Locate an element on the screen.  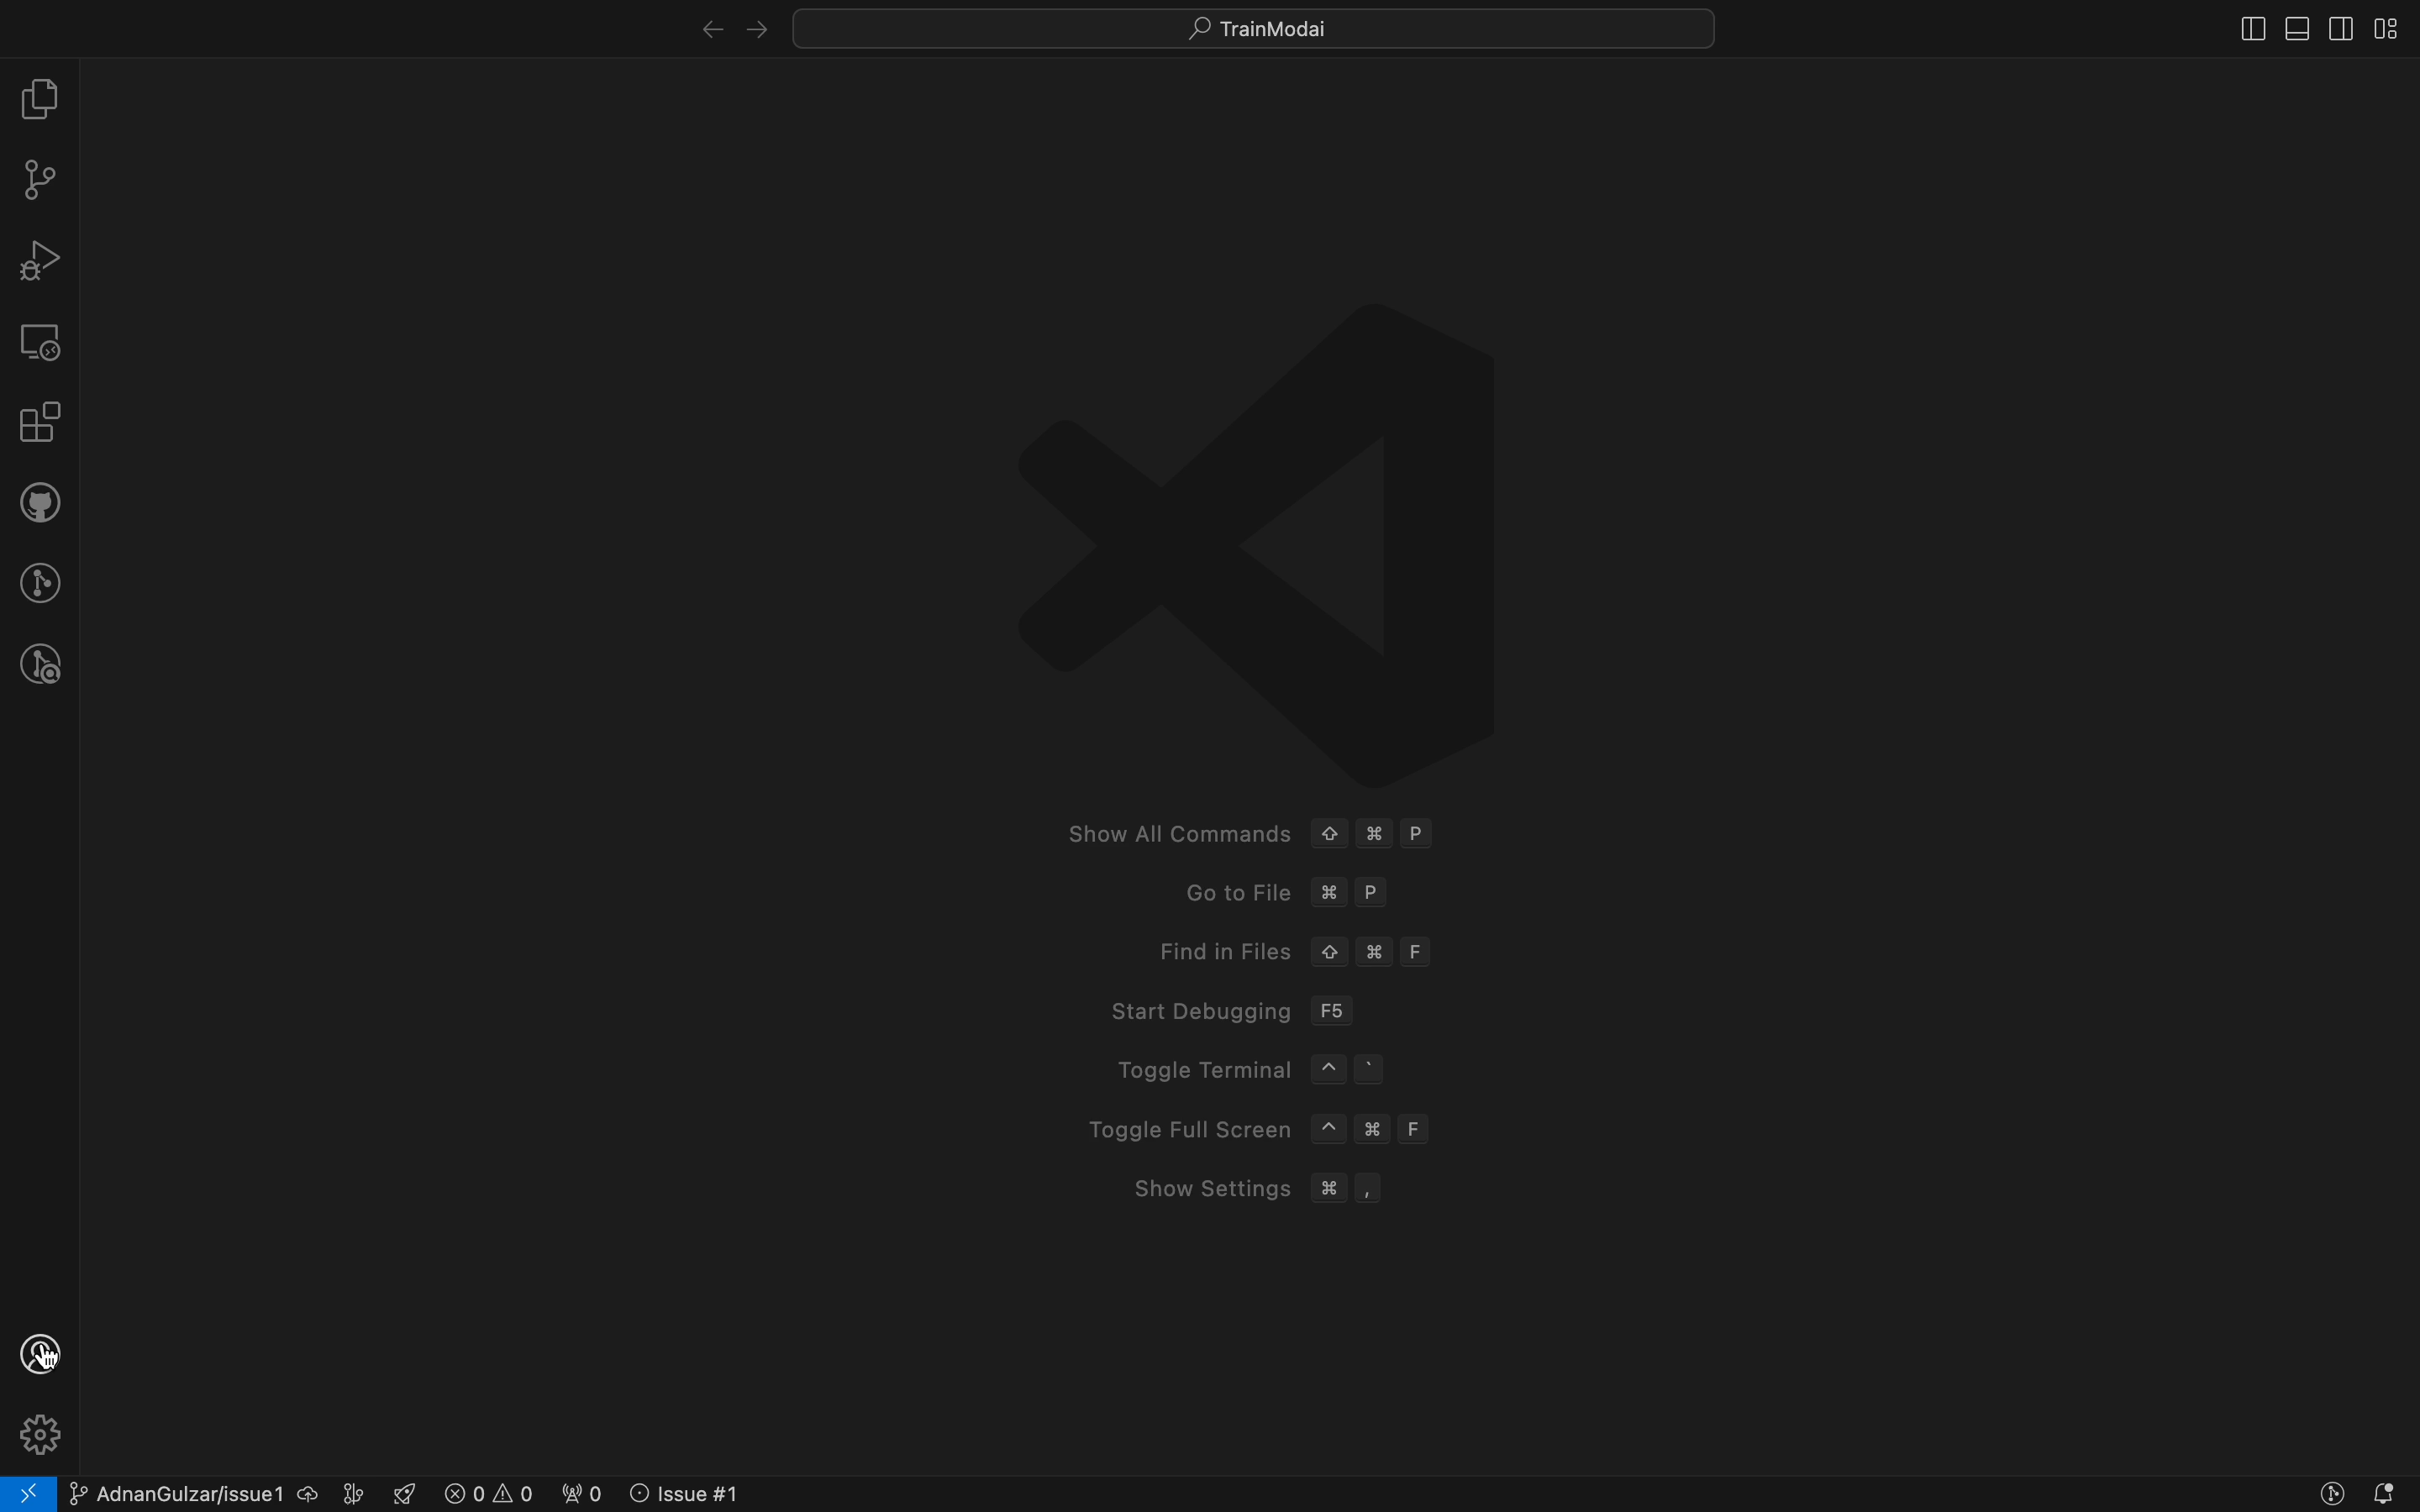
quick menus is located at coordinates (1248, 25).